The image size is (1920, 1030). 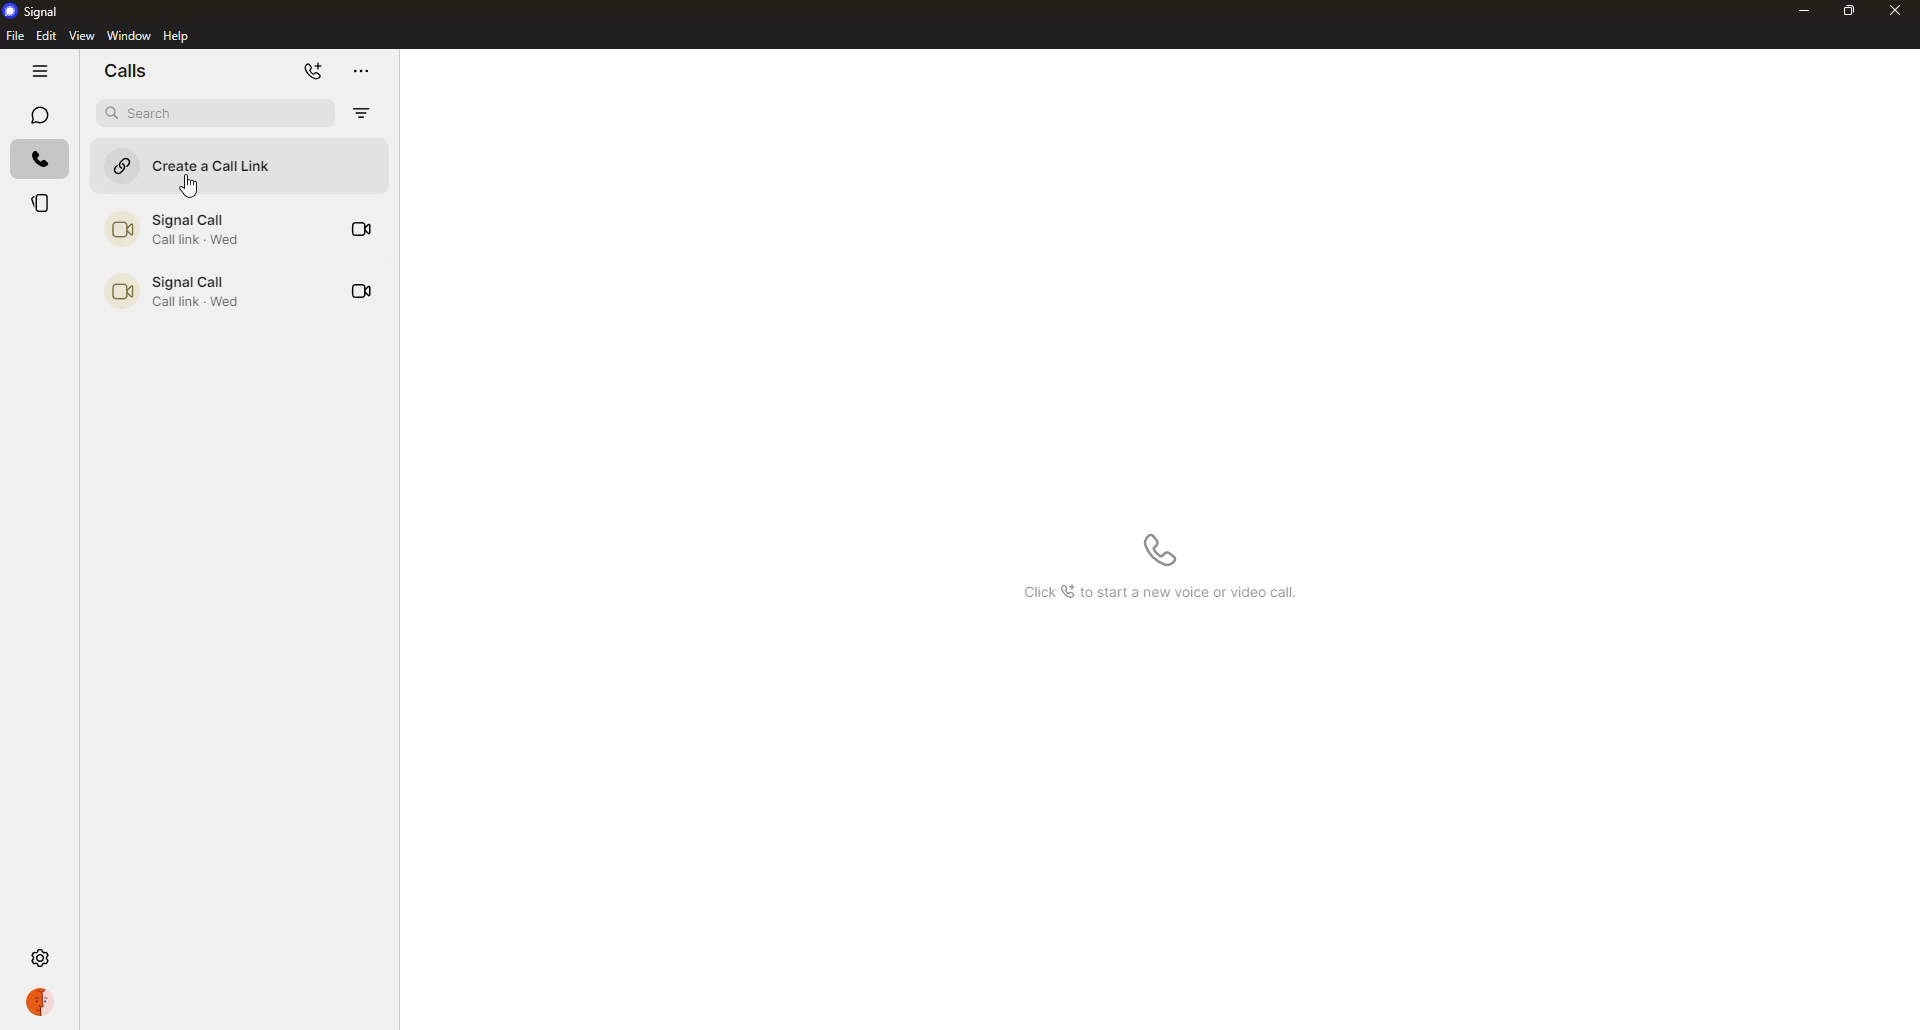 I want to click on Click to start a new voice call, so click(x=1160, y=591).